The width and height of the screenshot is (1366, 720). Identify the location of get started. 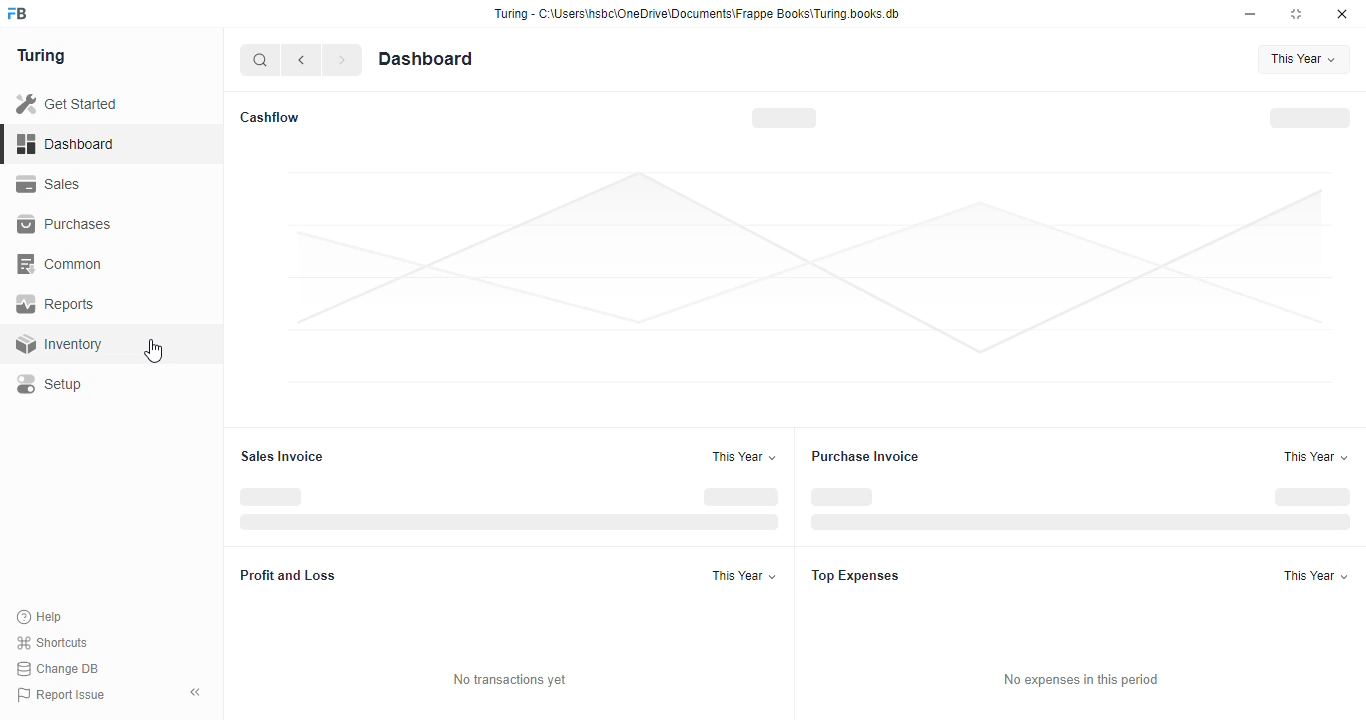
(68, 104).